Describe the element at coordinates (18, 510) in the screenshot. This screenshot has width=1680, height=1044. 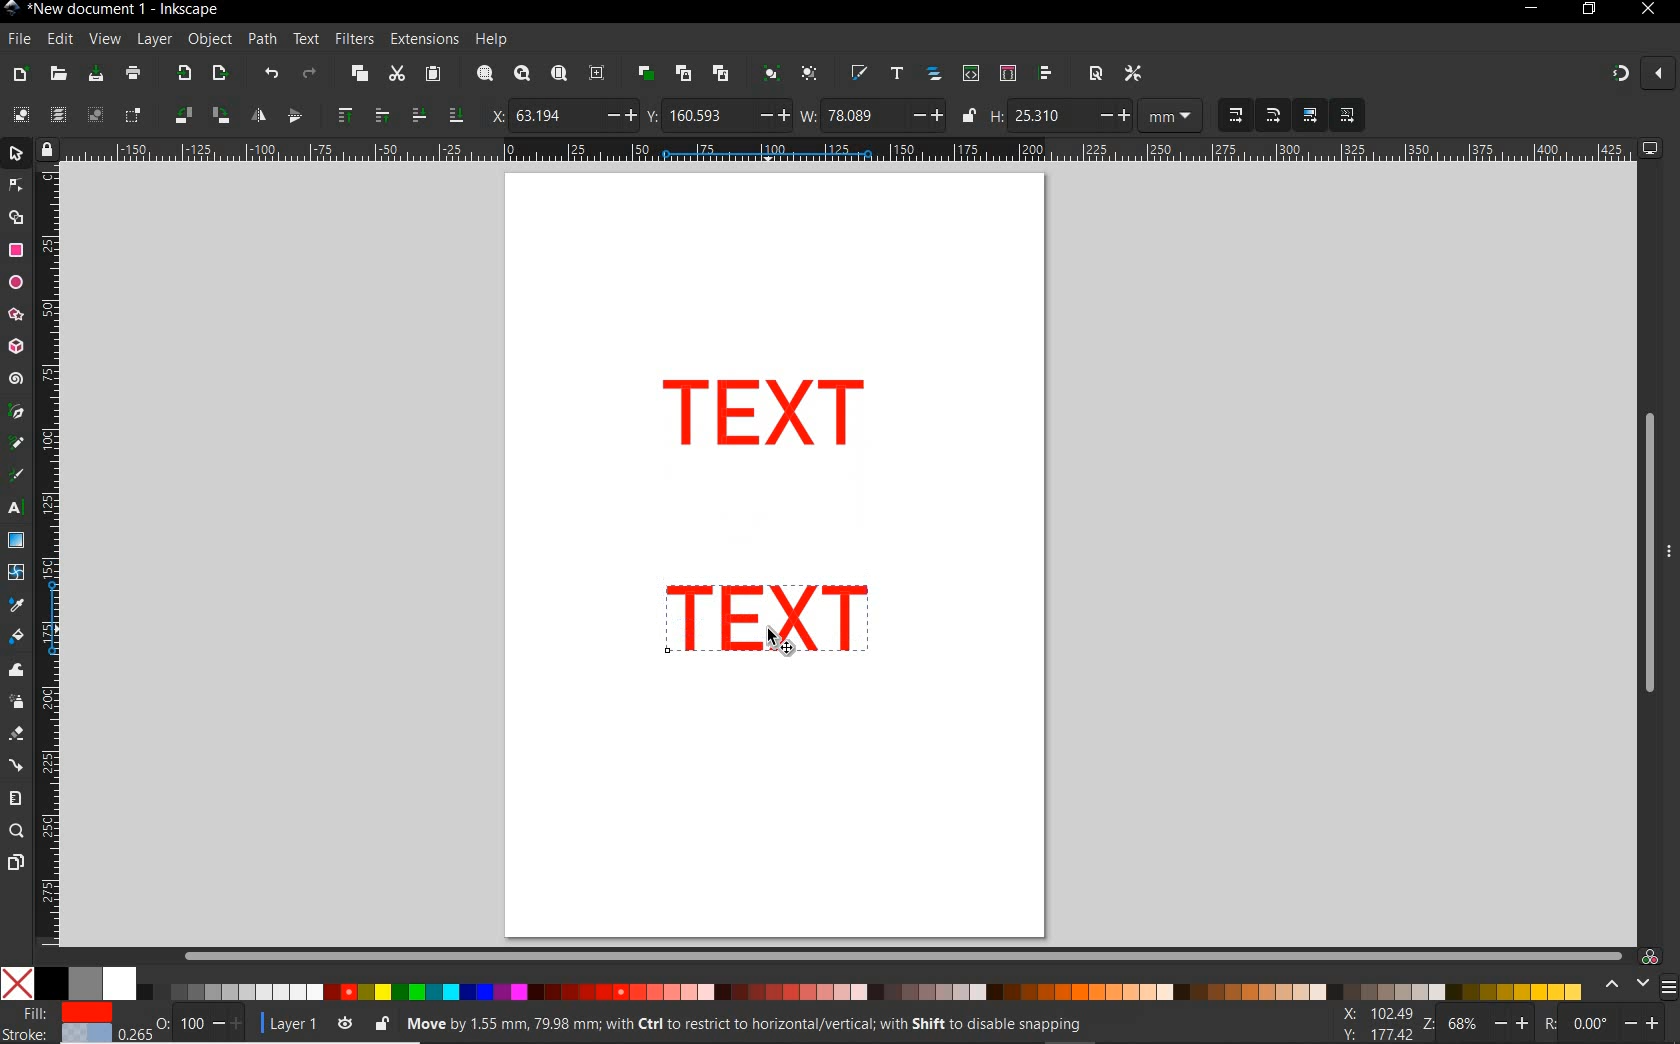
I see `text tool` at that location.